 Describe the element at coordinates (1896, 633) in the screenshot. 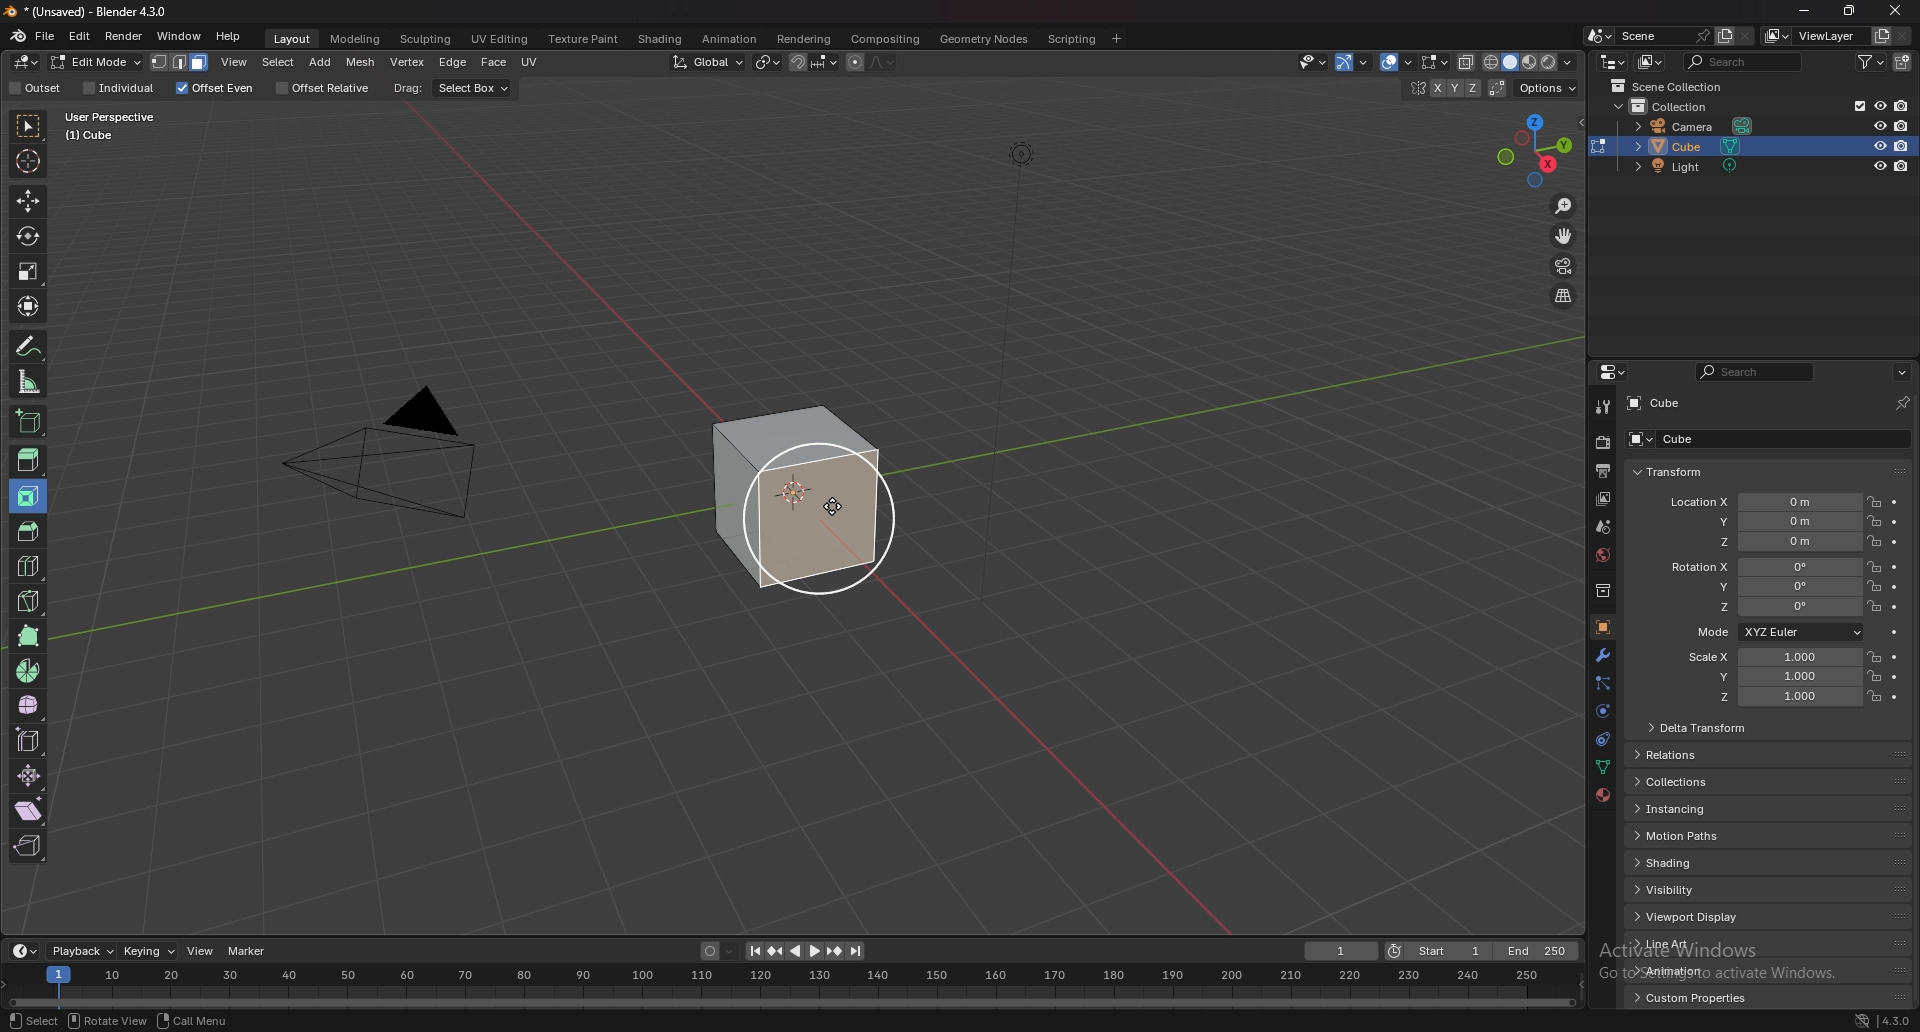

I see `animate property` at that location.